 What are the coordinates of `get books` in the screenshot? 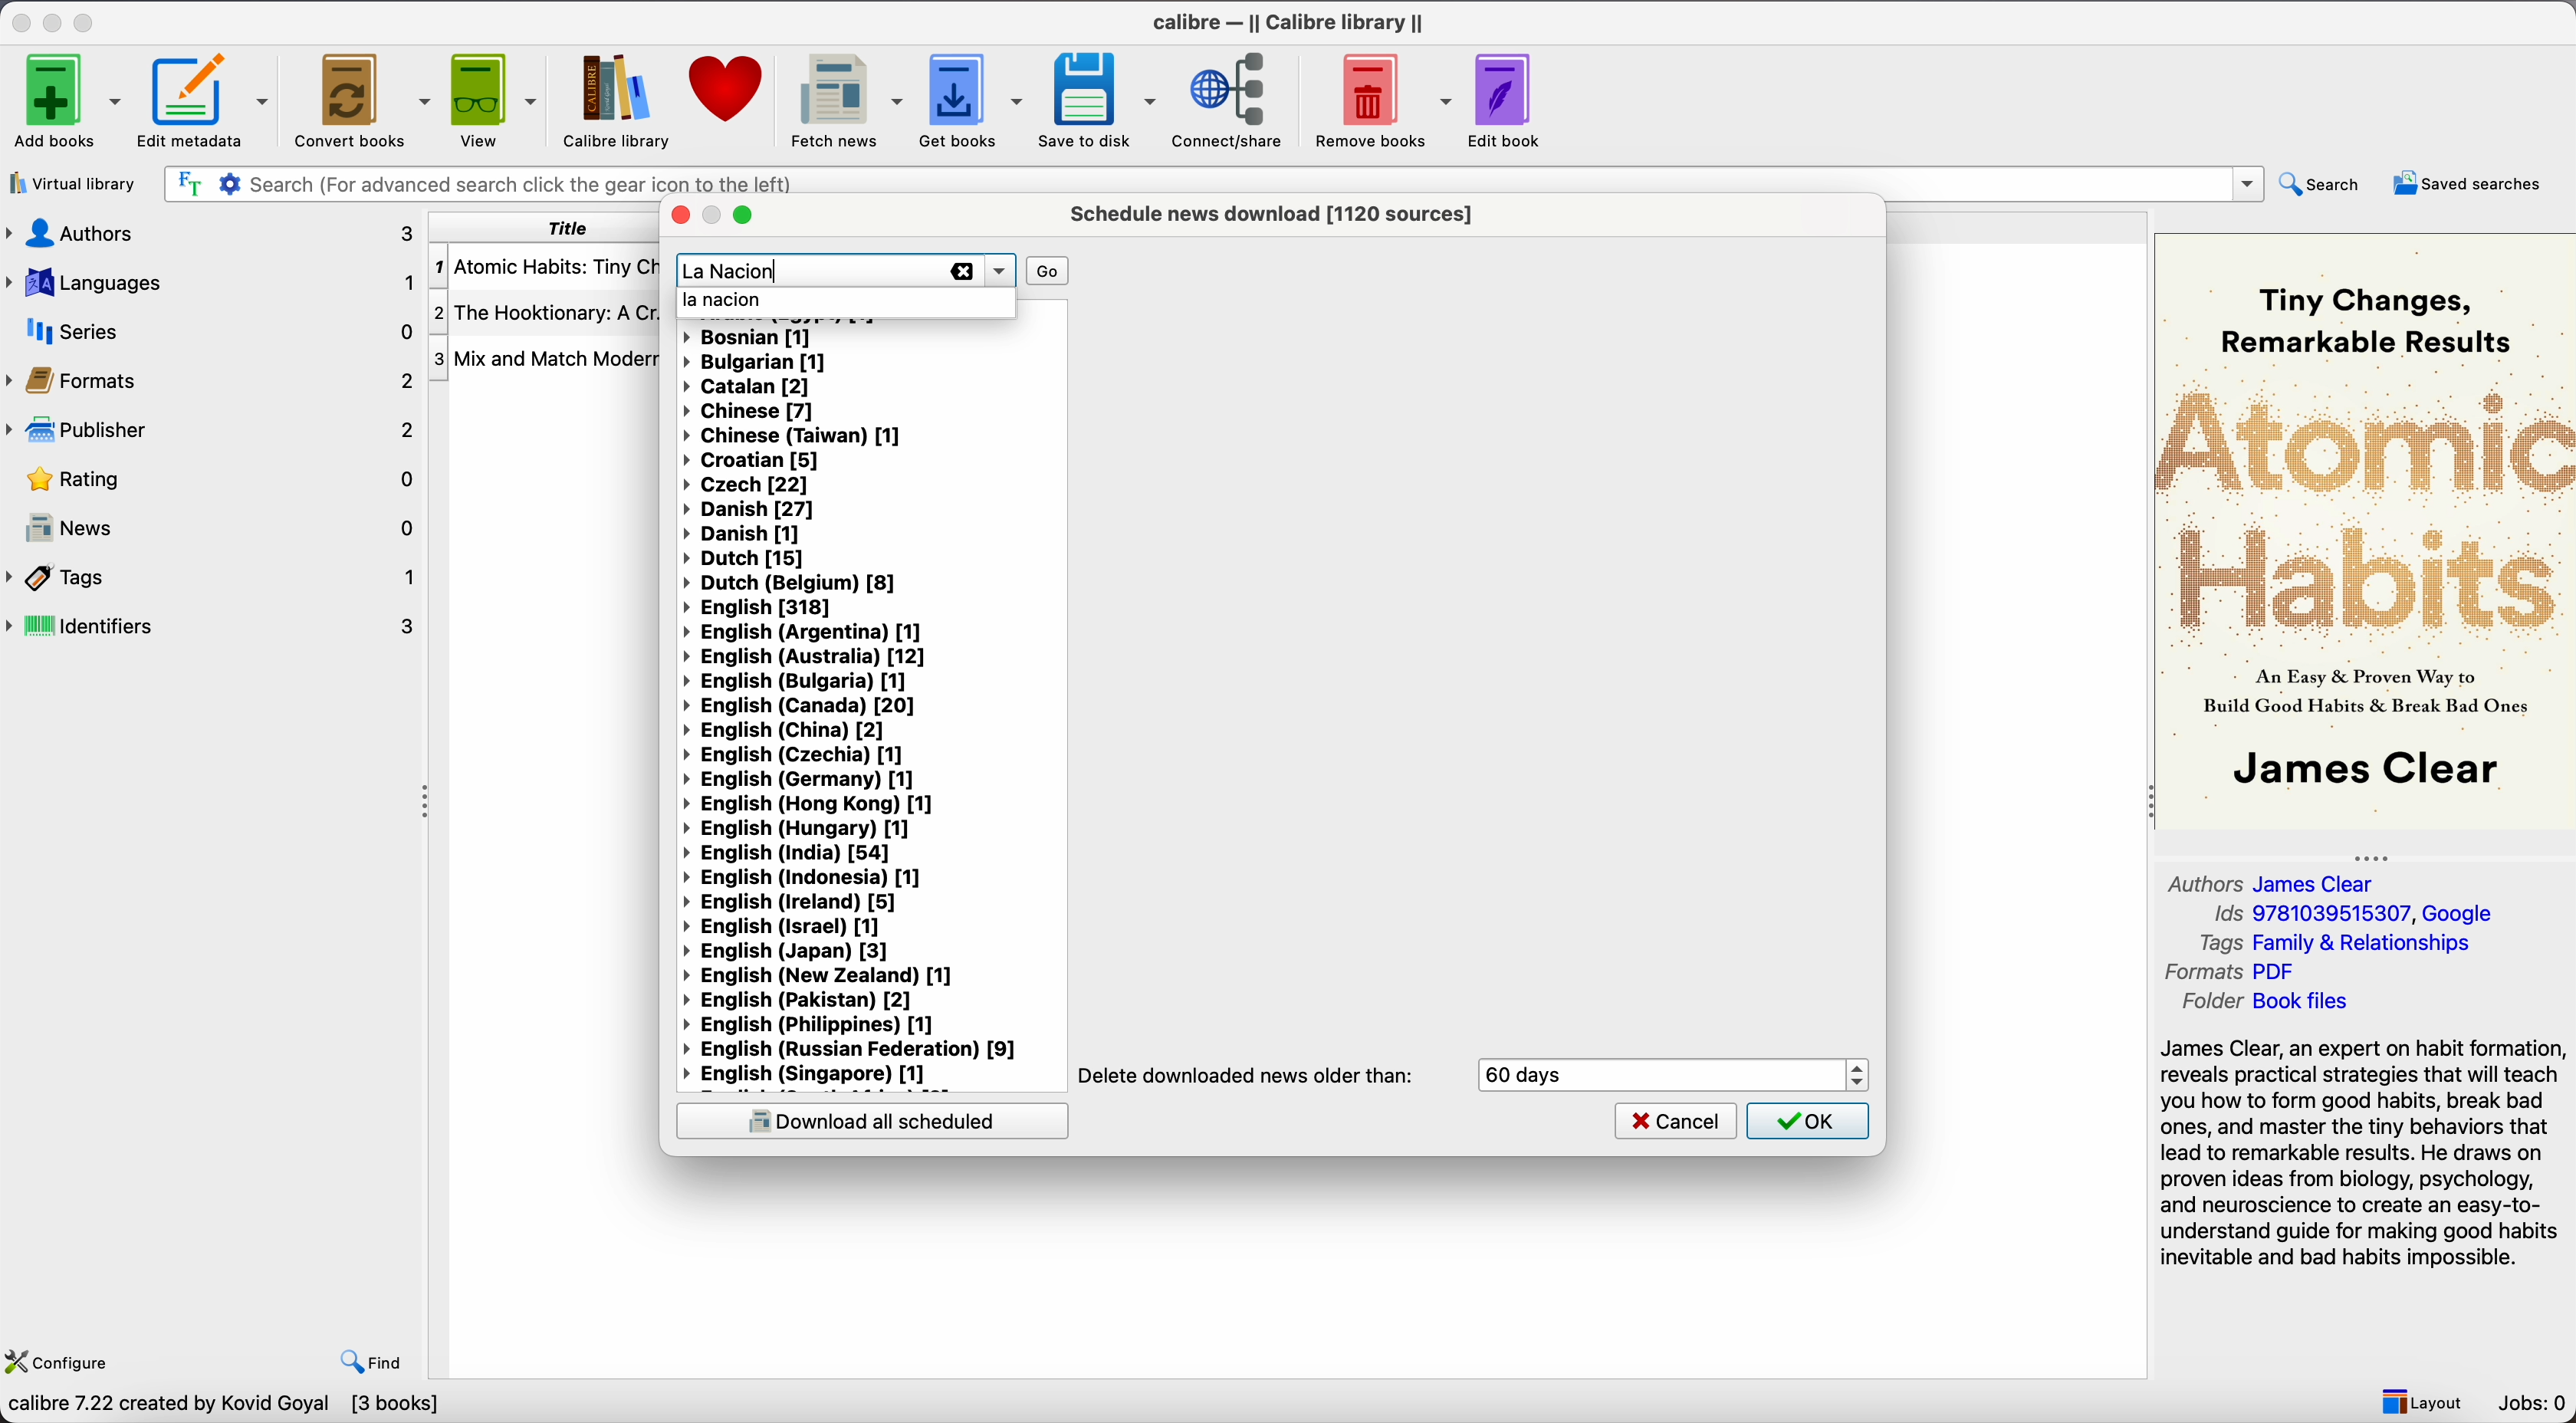 It's located at (971, 101).